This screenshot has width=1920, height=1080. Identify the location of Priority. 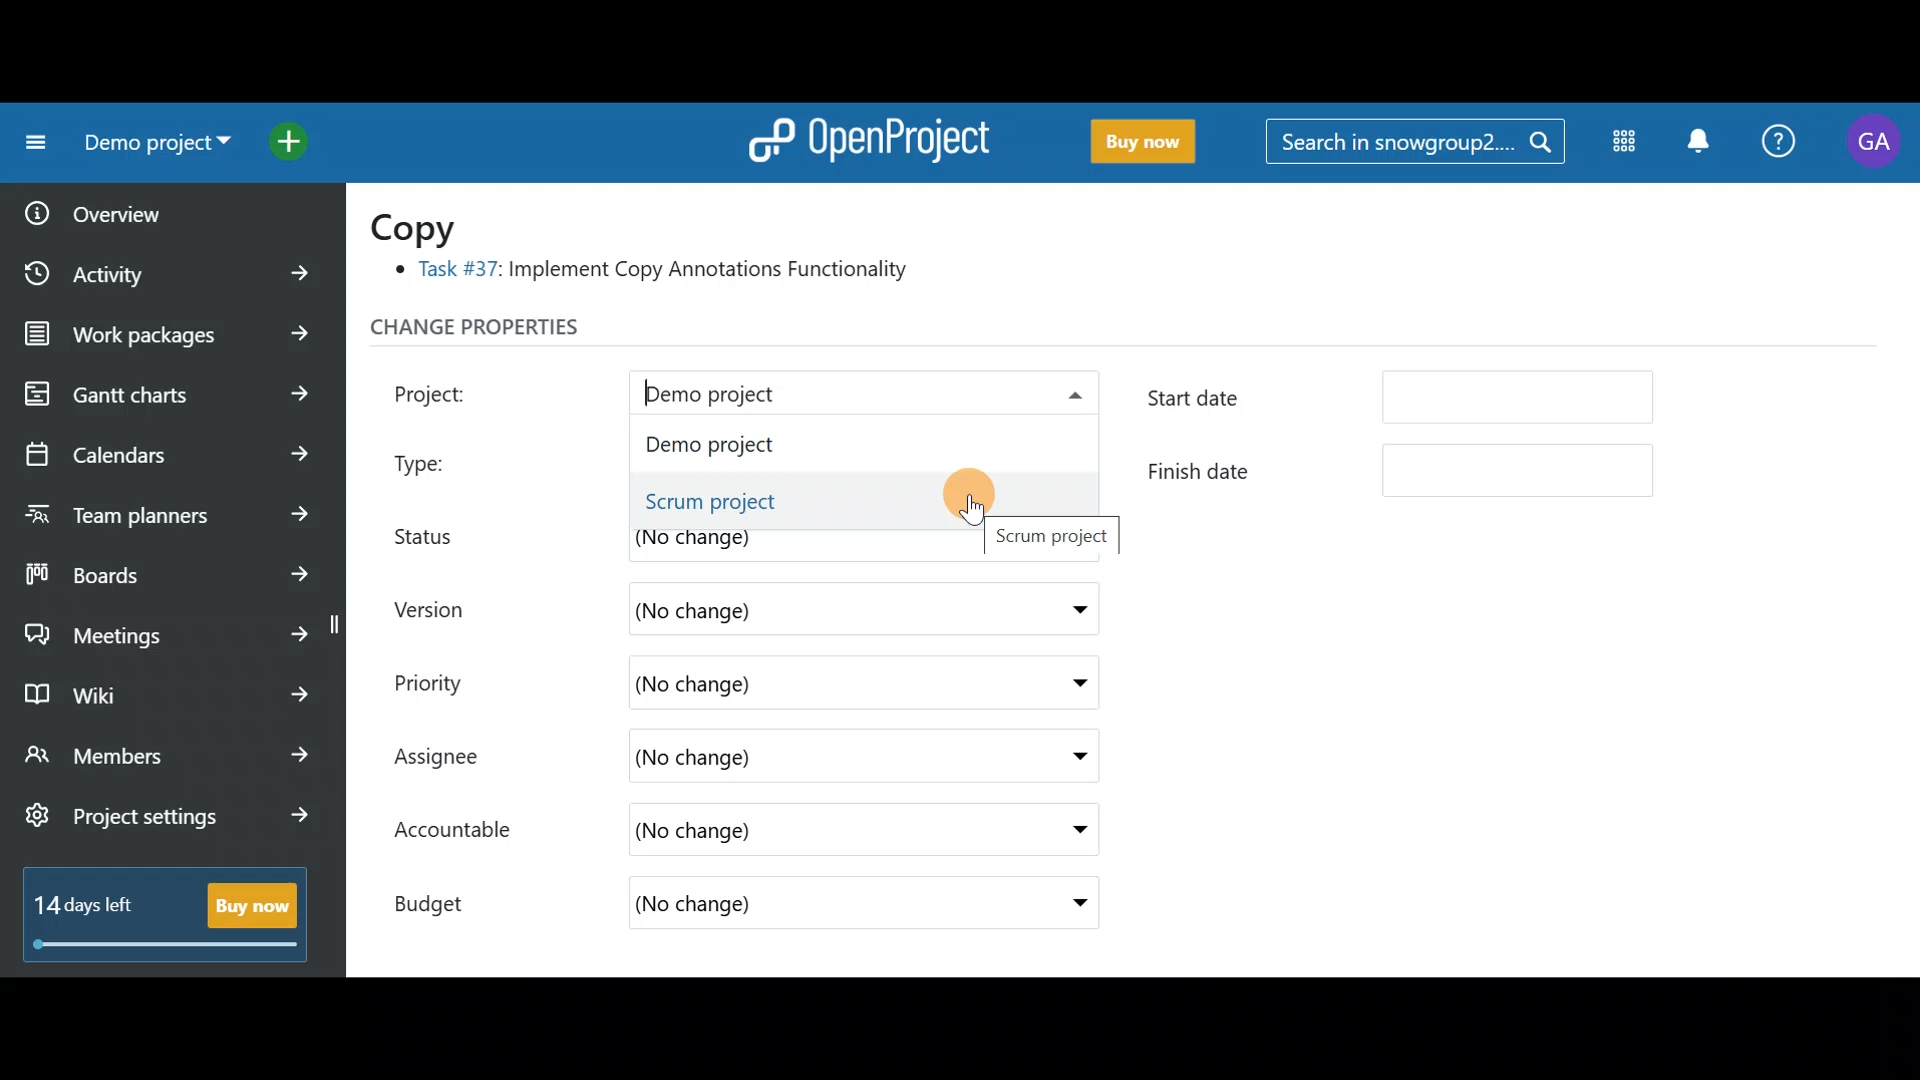
(450, 680).